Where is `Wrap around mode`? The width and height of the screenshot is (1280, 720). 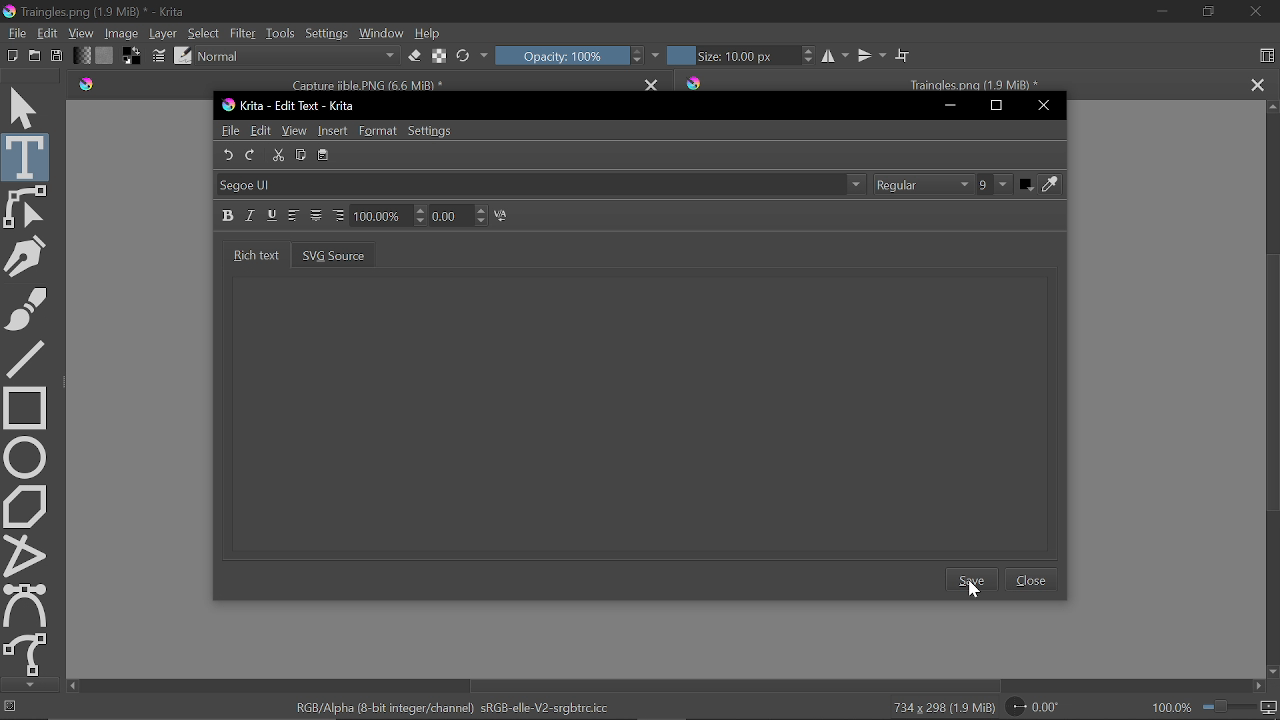
Wrap around mode is located at coordinates (902, 55).